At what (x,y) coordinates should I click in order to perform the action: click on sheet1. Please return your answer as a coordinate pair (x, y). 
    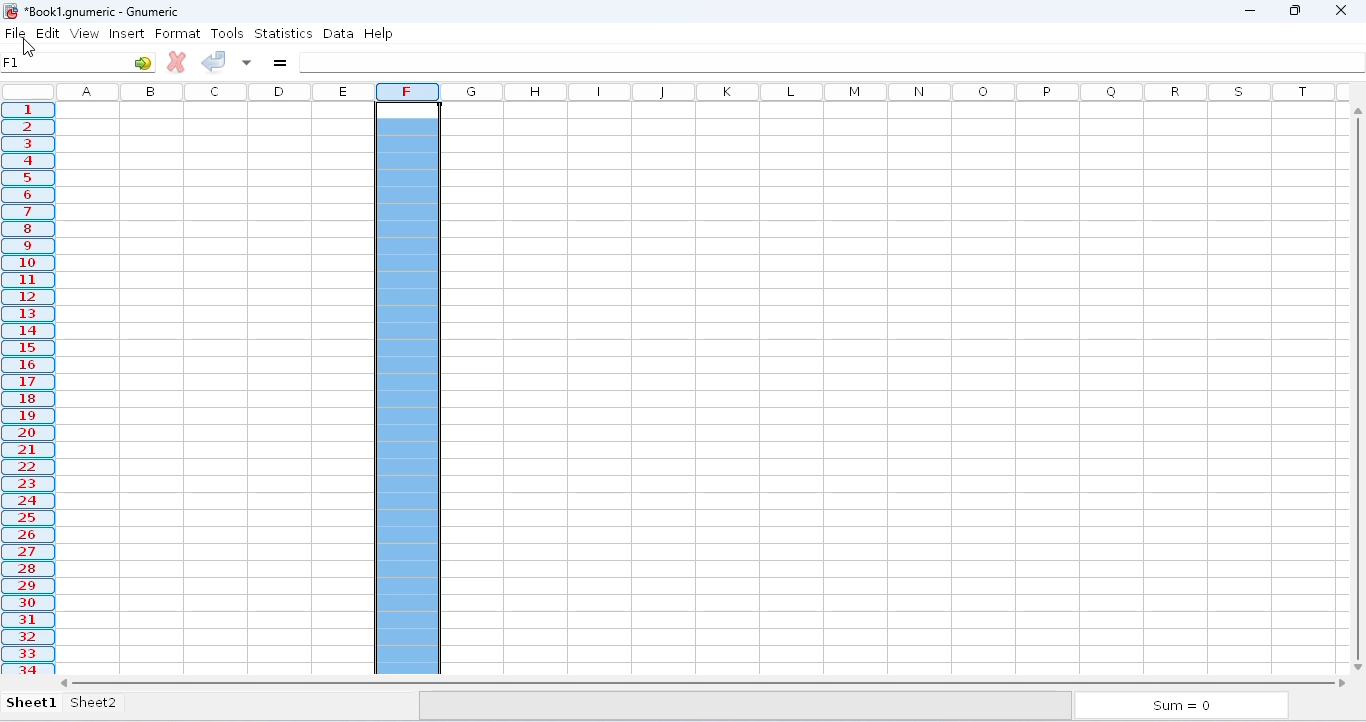
    Looking at the image, I should click on (32, 704).